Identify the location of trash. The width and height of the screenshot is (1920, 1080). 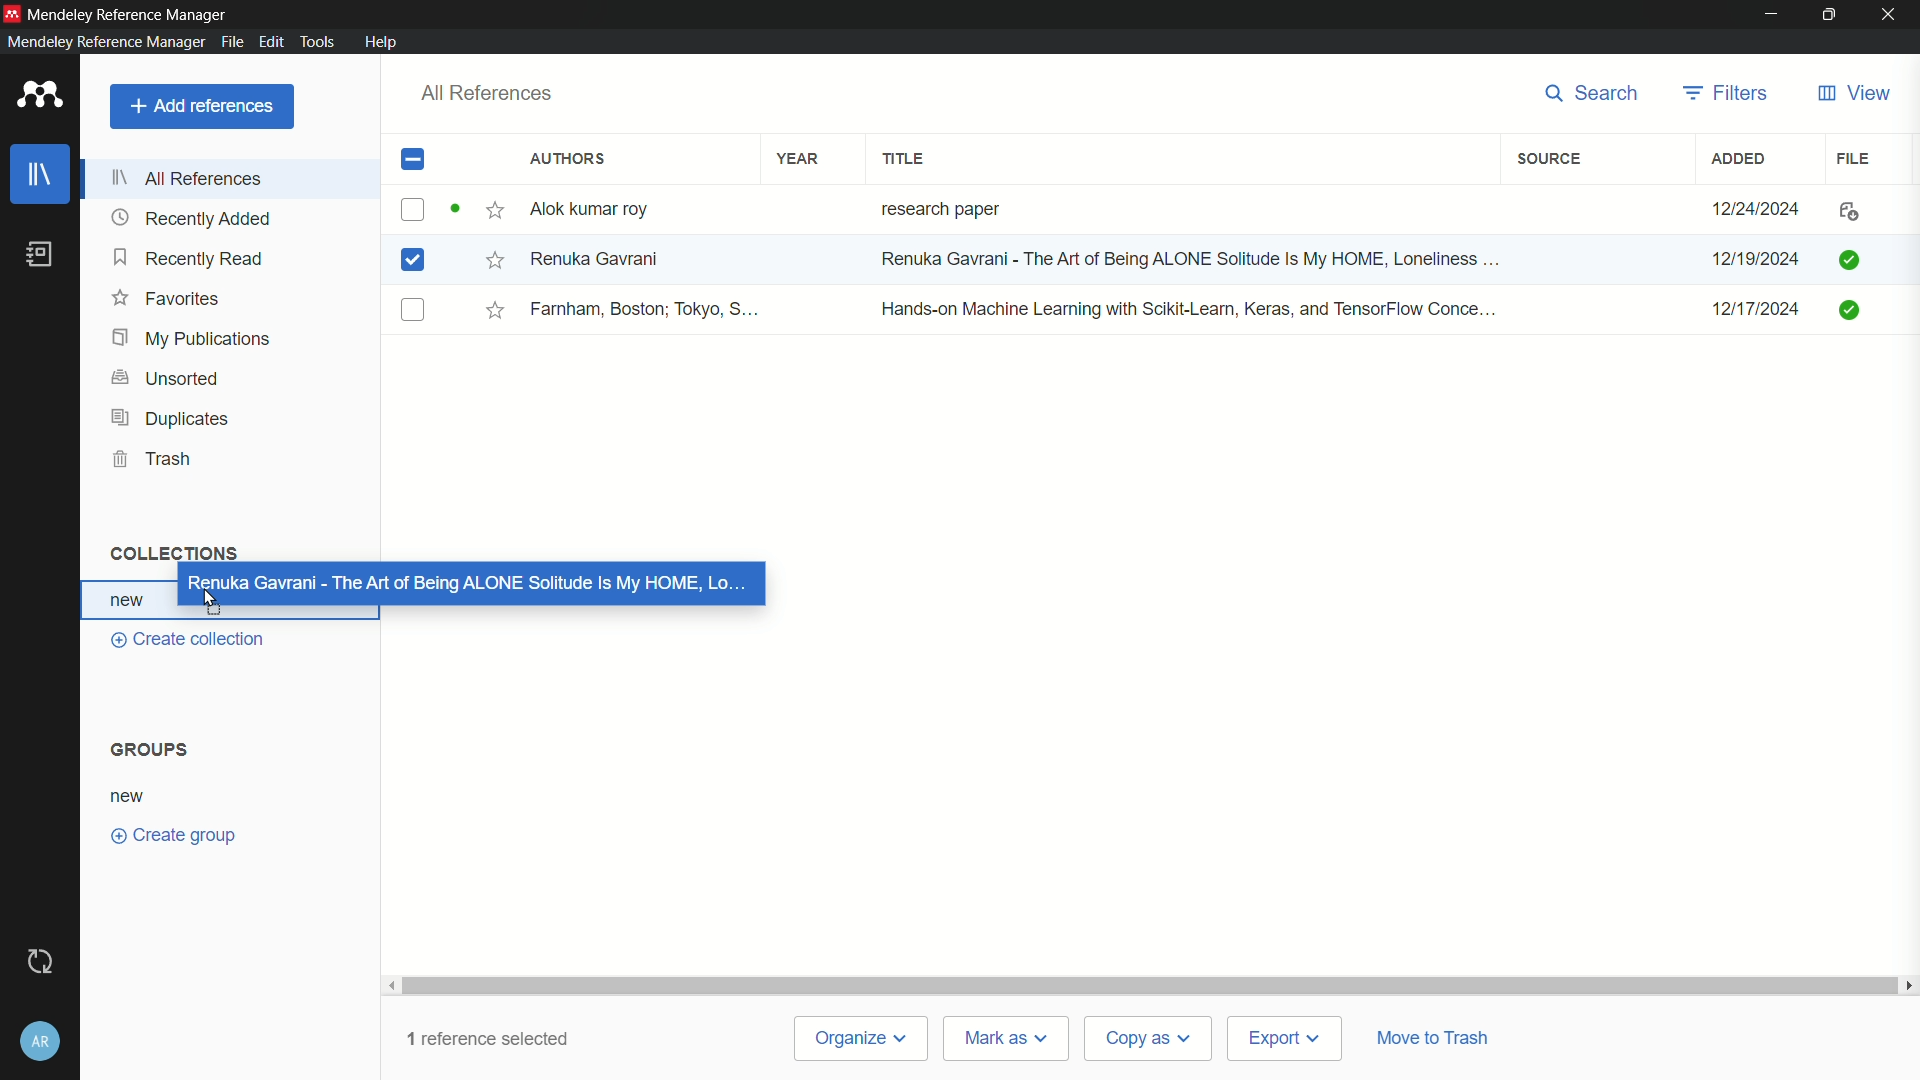
(151, 458).